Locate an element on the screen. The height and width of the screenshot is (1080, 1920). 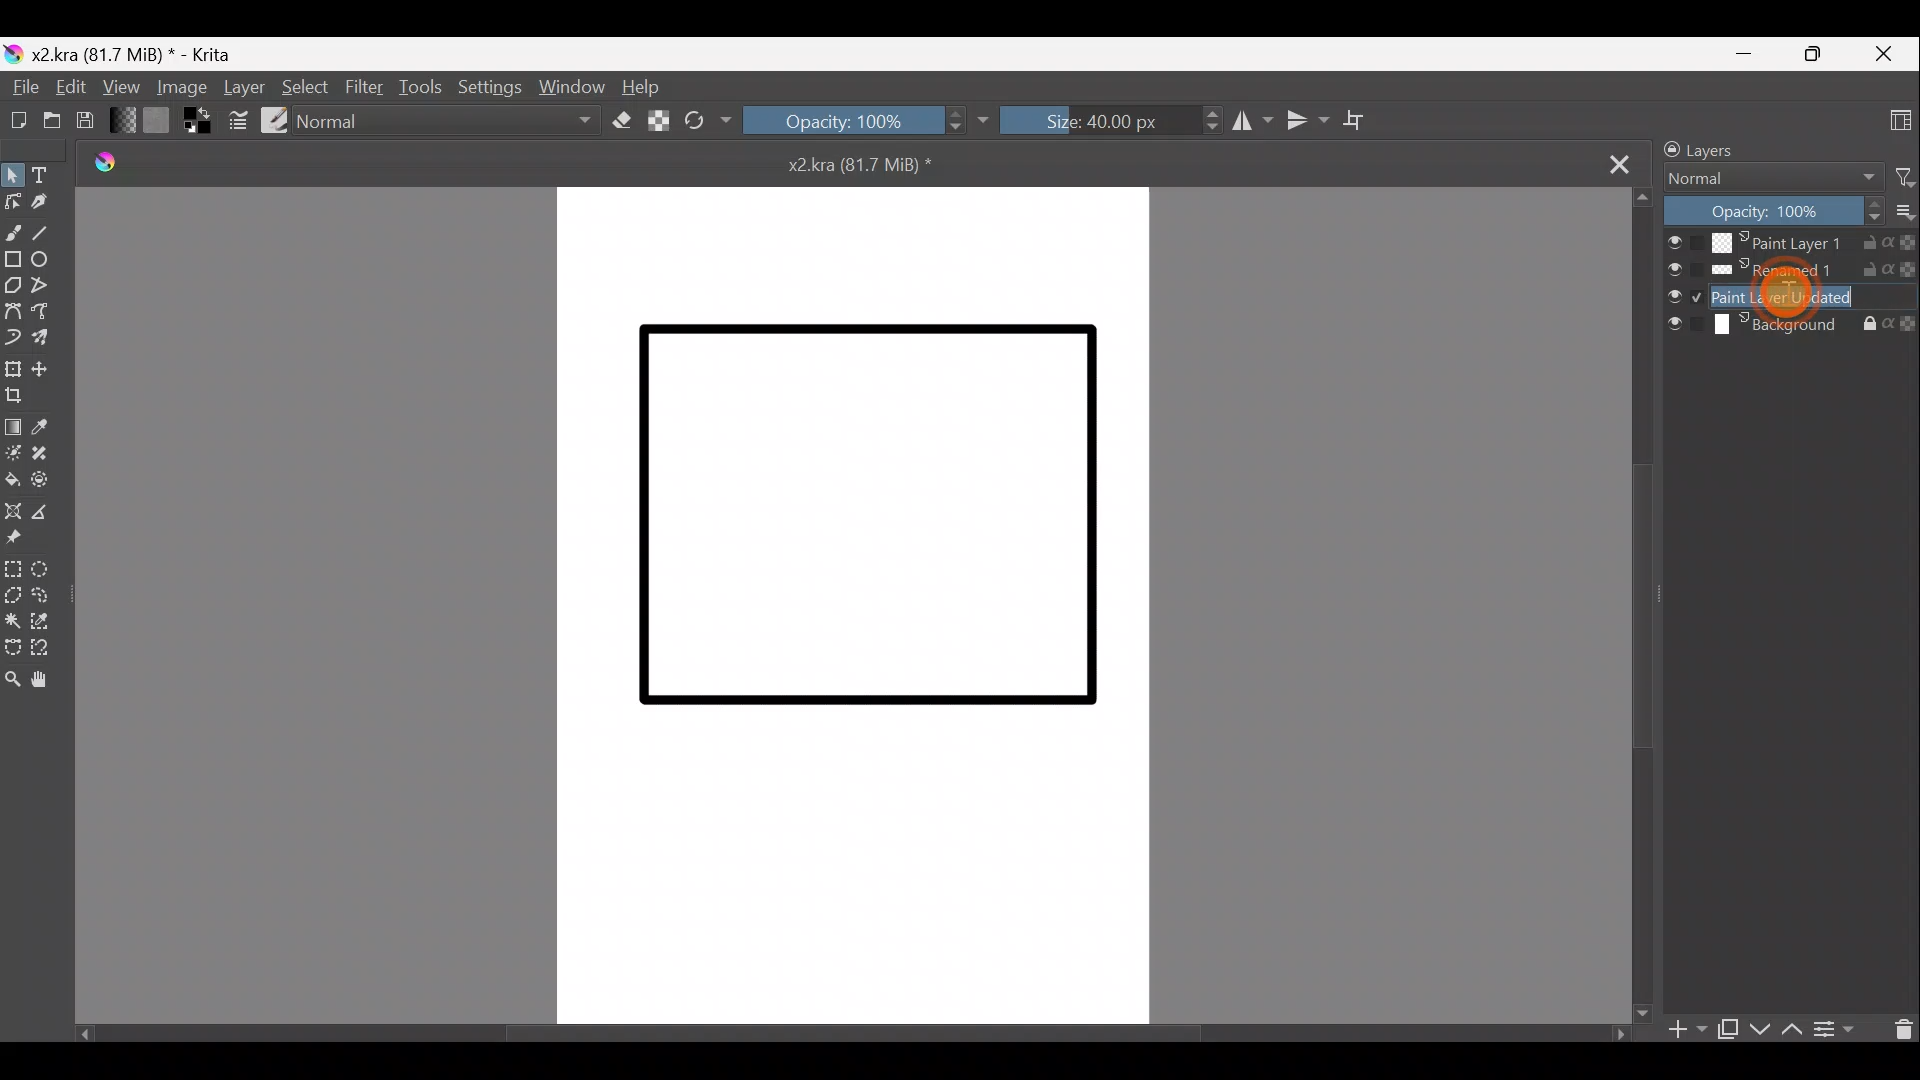
Opacity: 100% is located at coordinates (1773, 210).